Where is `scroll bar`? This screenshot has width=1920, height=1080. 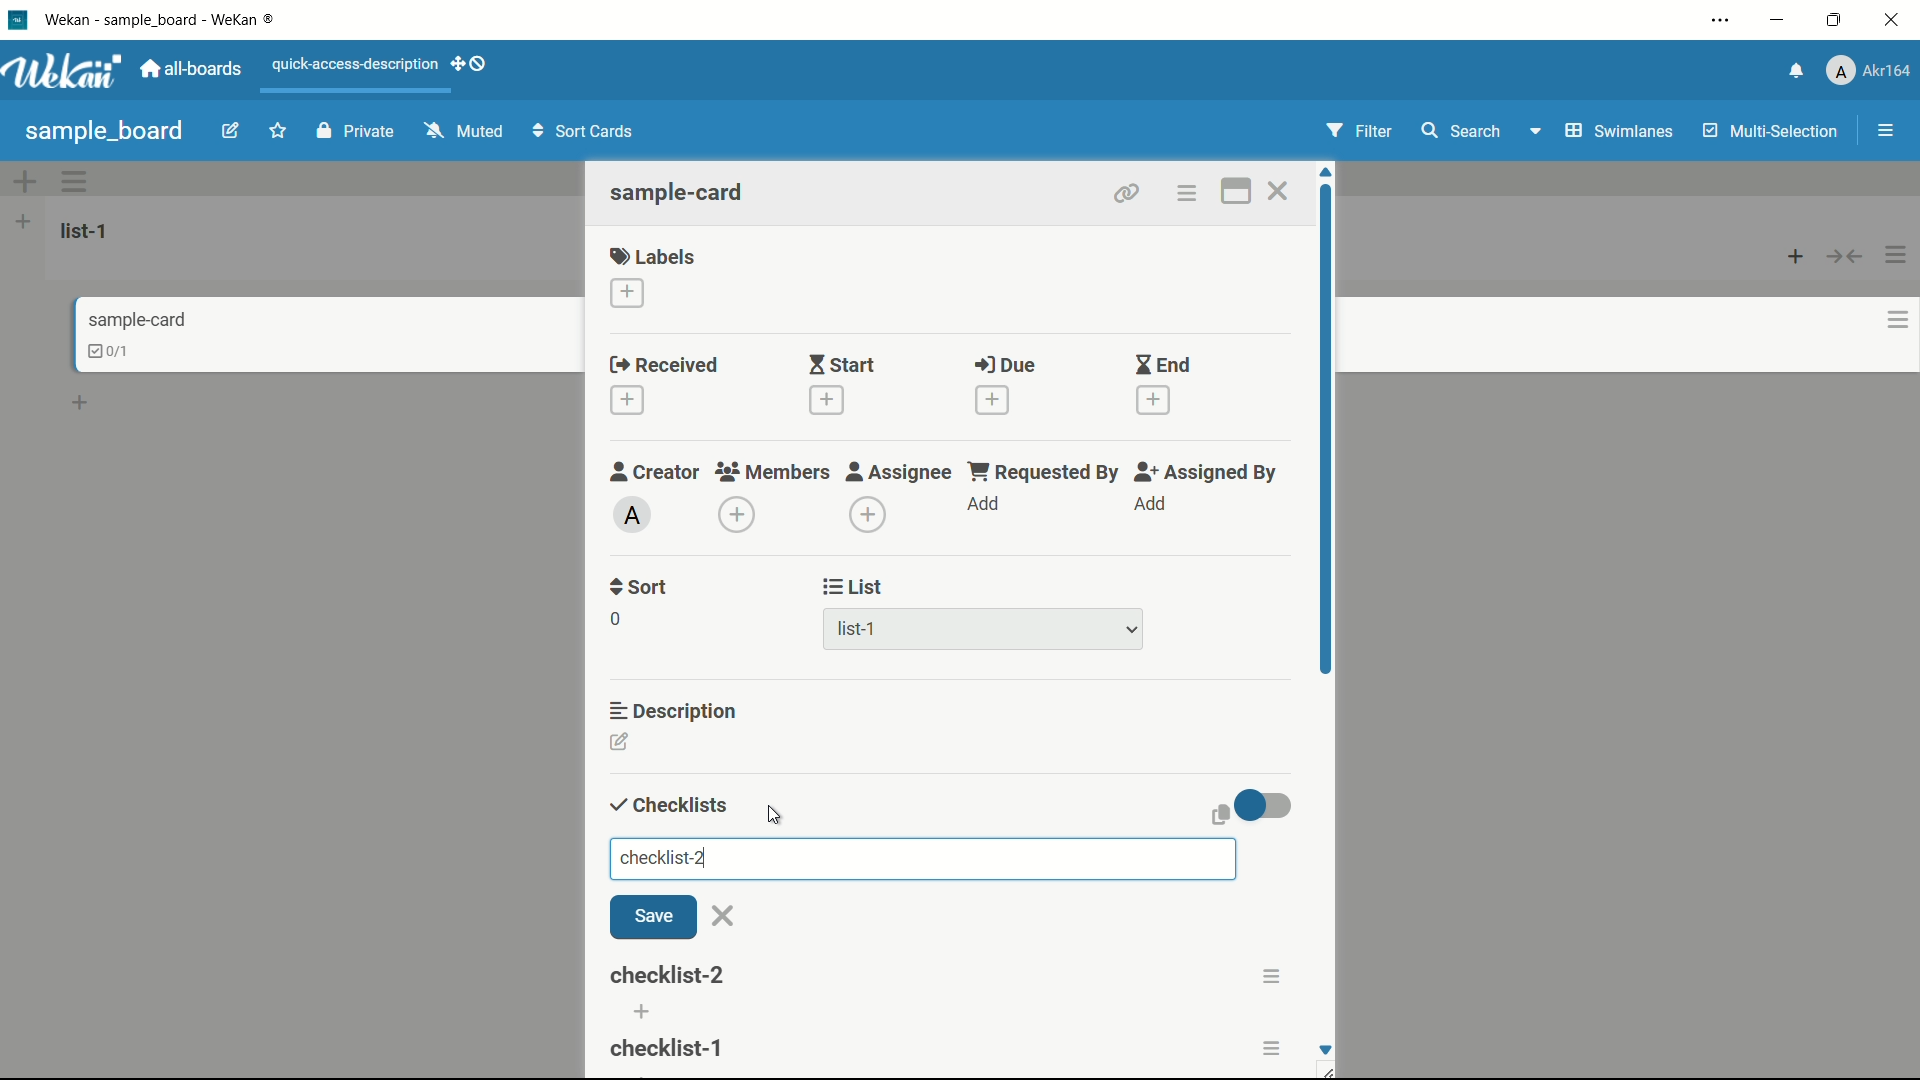 scroll bar is located at coordinates (1328, 498).